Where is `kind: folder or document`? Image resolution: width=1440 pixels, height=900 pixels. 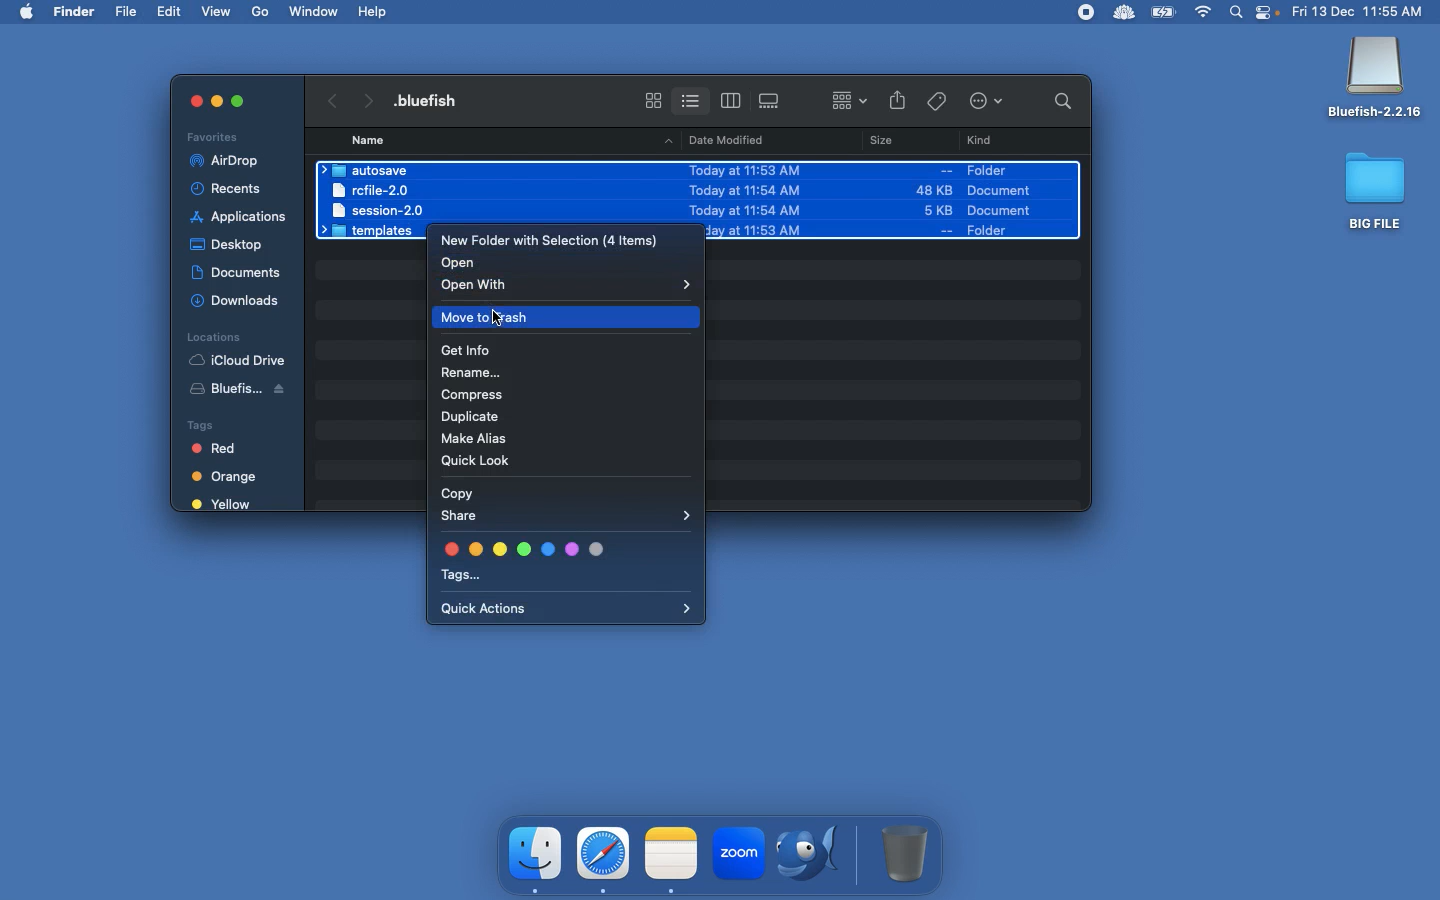
kind: folder or document is located at coordinates (1014, 199).